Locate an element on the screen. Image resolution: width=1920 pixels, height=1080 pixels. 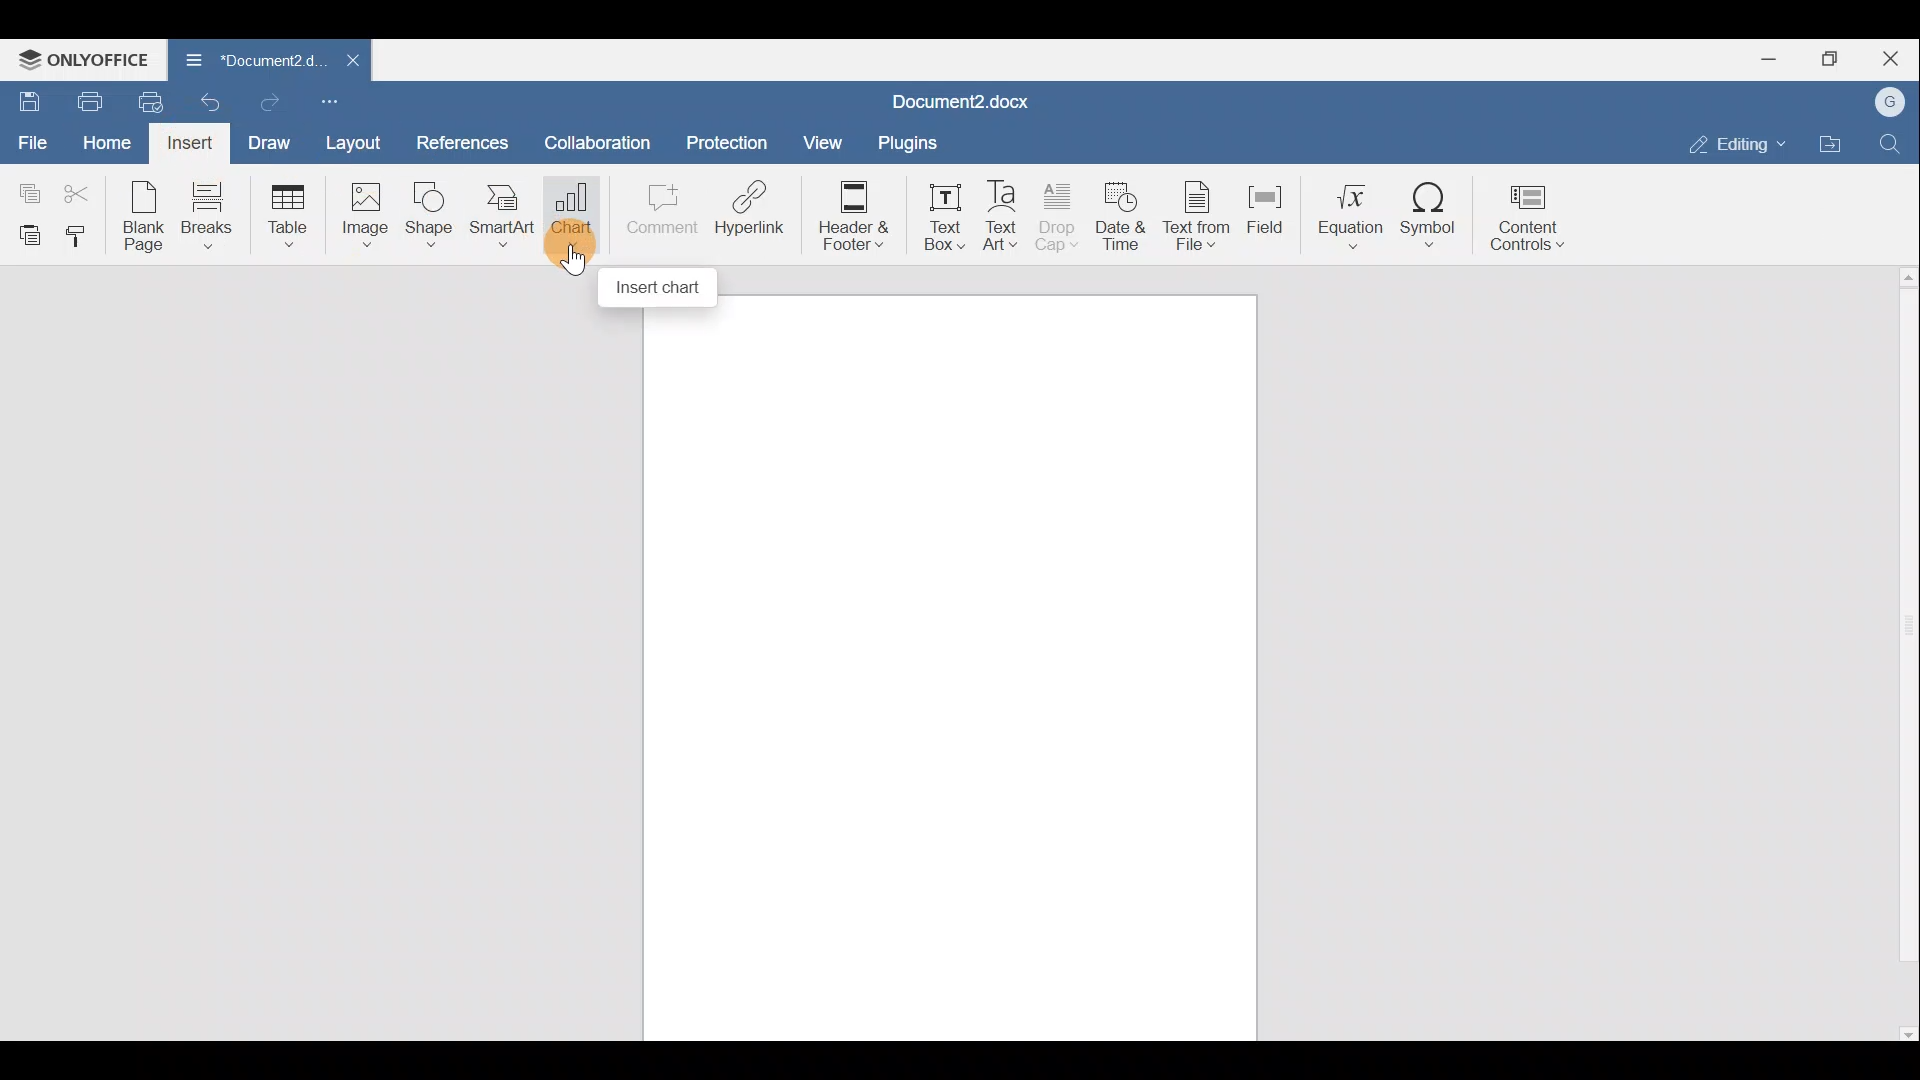
Undo is located at coordinates (214, 100).